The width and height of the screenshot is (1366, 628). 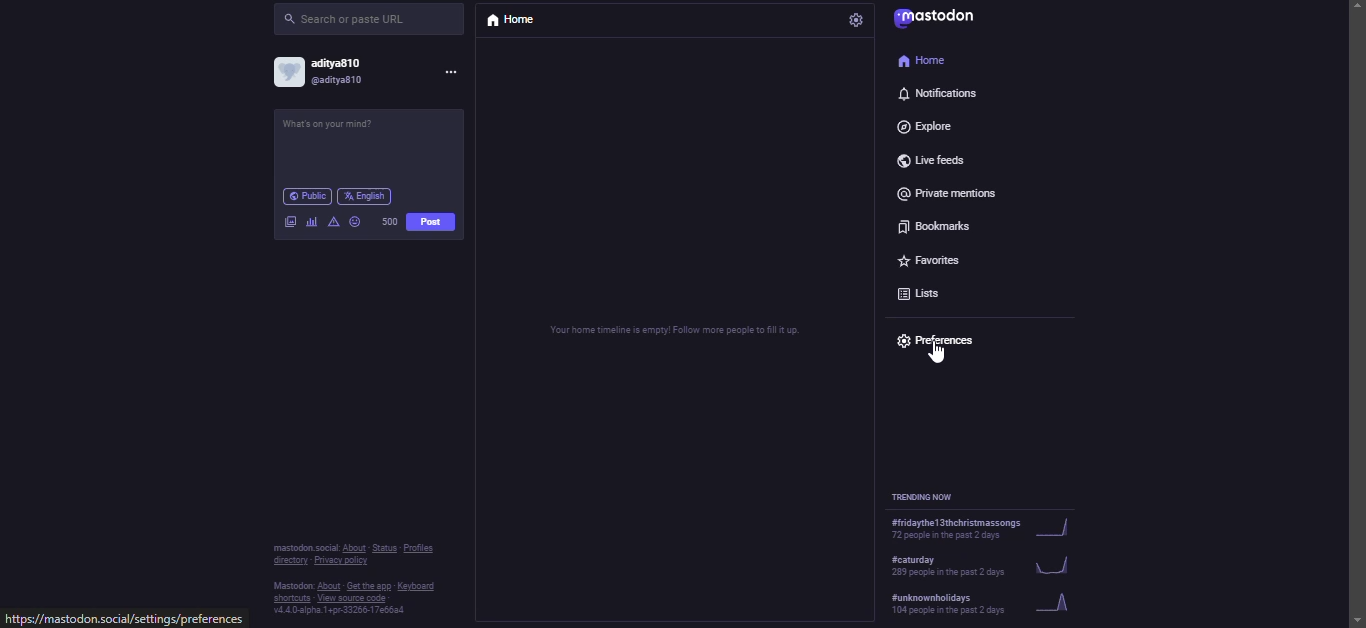 I want to click on About • Status • Profiles, so click(x=394, y=548).